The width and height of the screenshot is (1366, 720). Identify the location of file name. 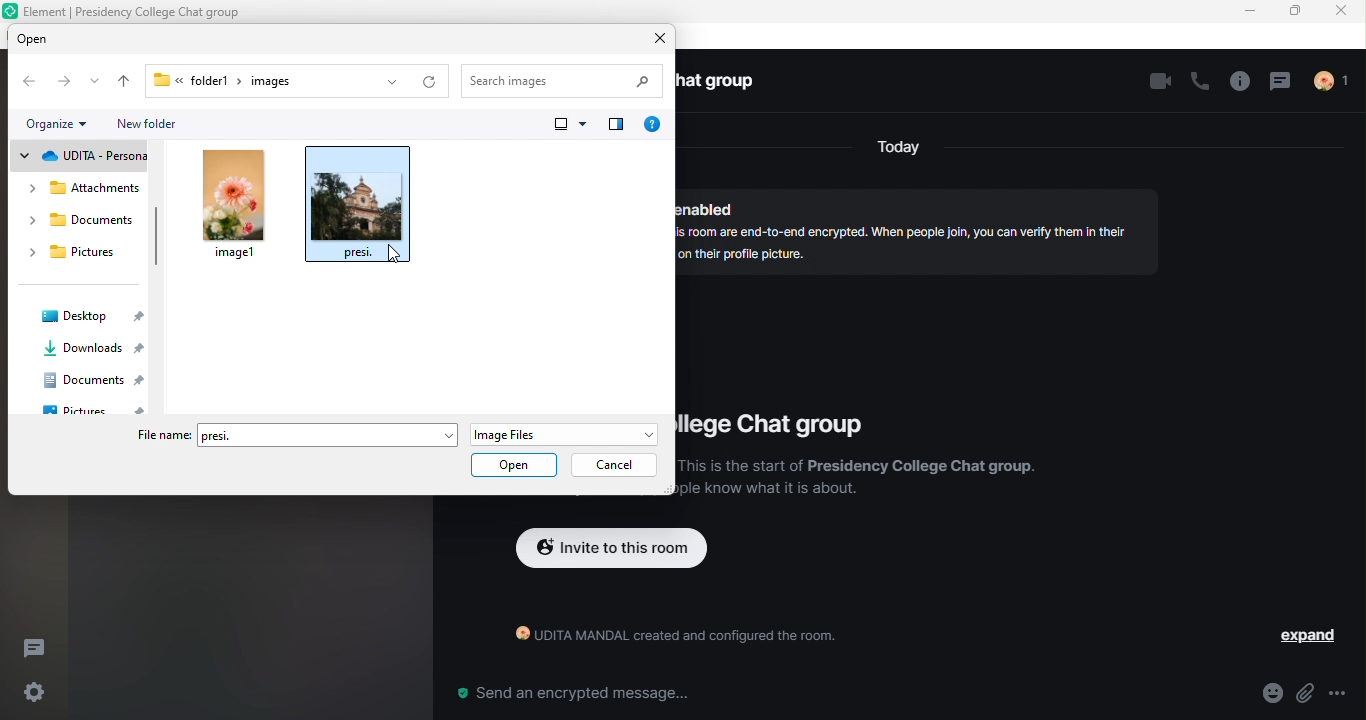
(161, 436).